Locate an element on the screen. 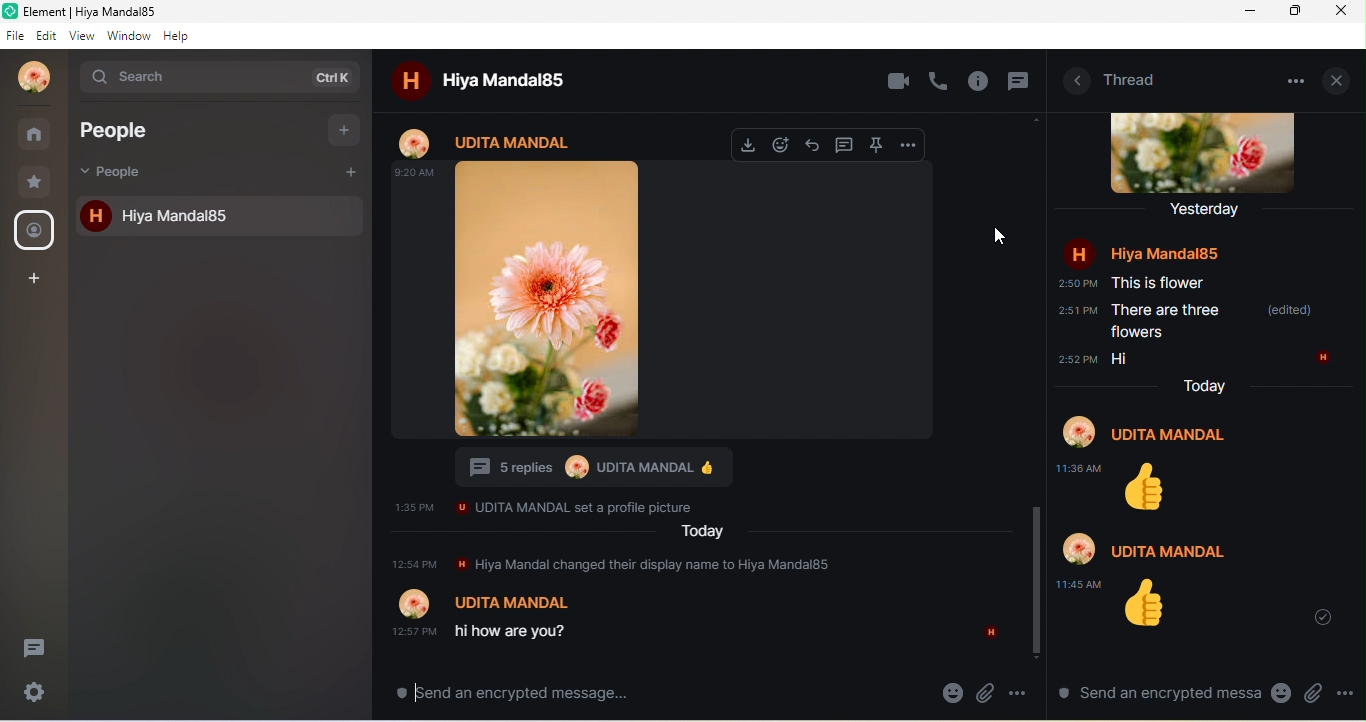 This screenshot has width=1366, height=722. emoji is located at coordinates (1280, 695).